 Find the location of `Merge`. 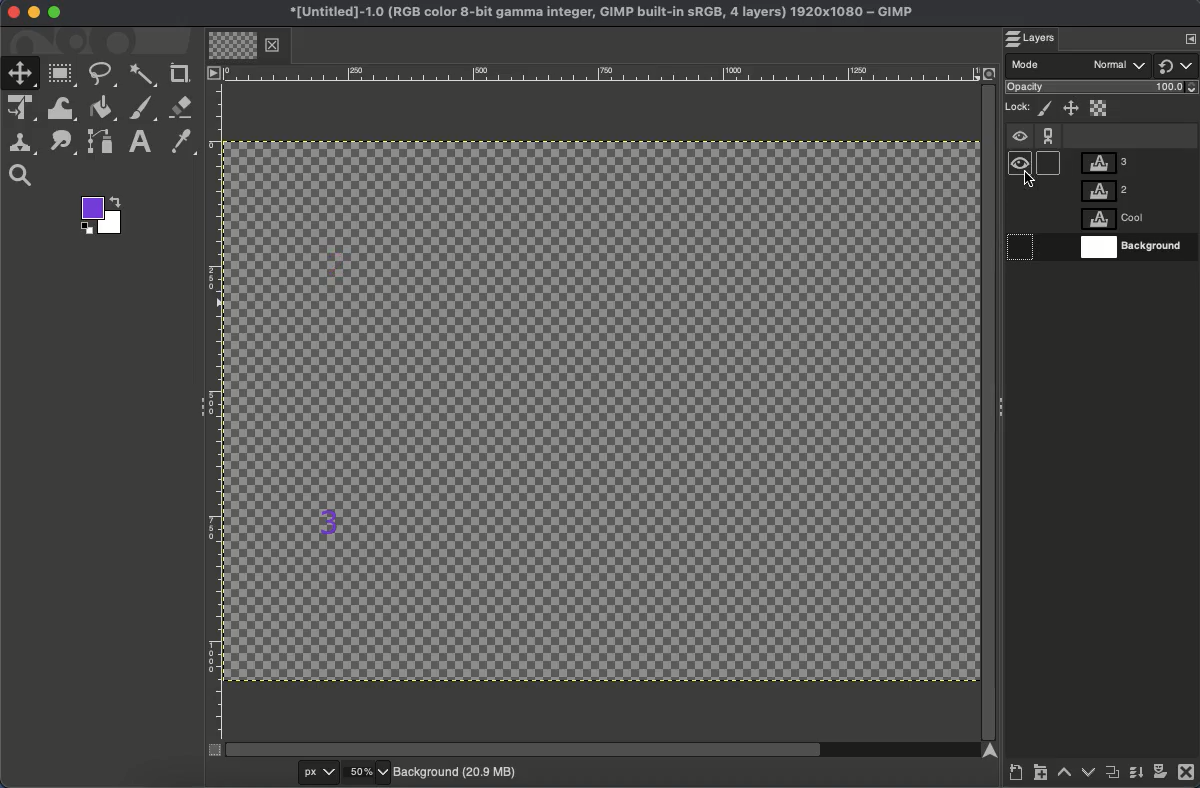

Merge is located at coordinates (1135, 777).